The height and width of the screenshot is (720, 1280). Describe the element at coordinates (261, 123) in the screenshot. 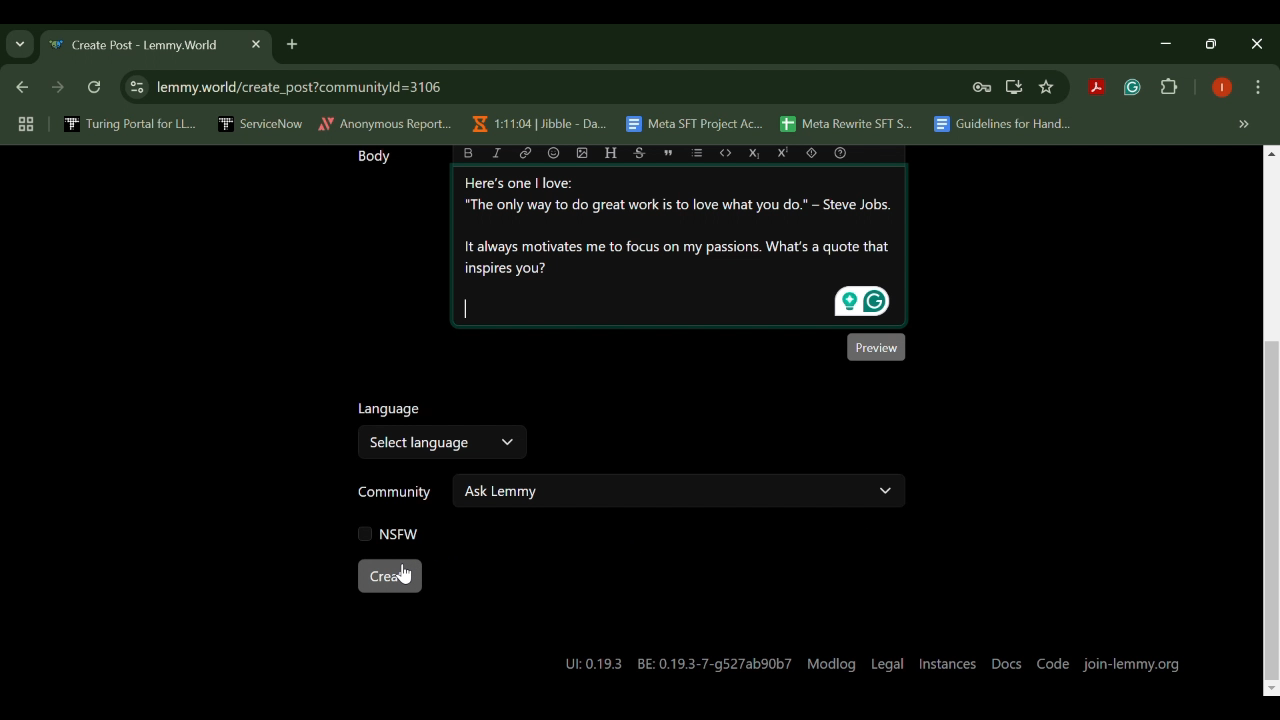

I see `ServiceNow` at that location.